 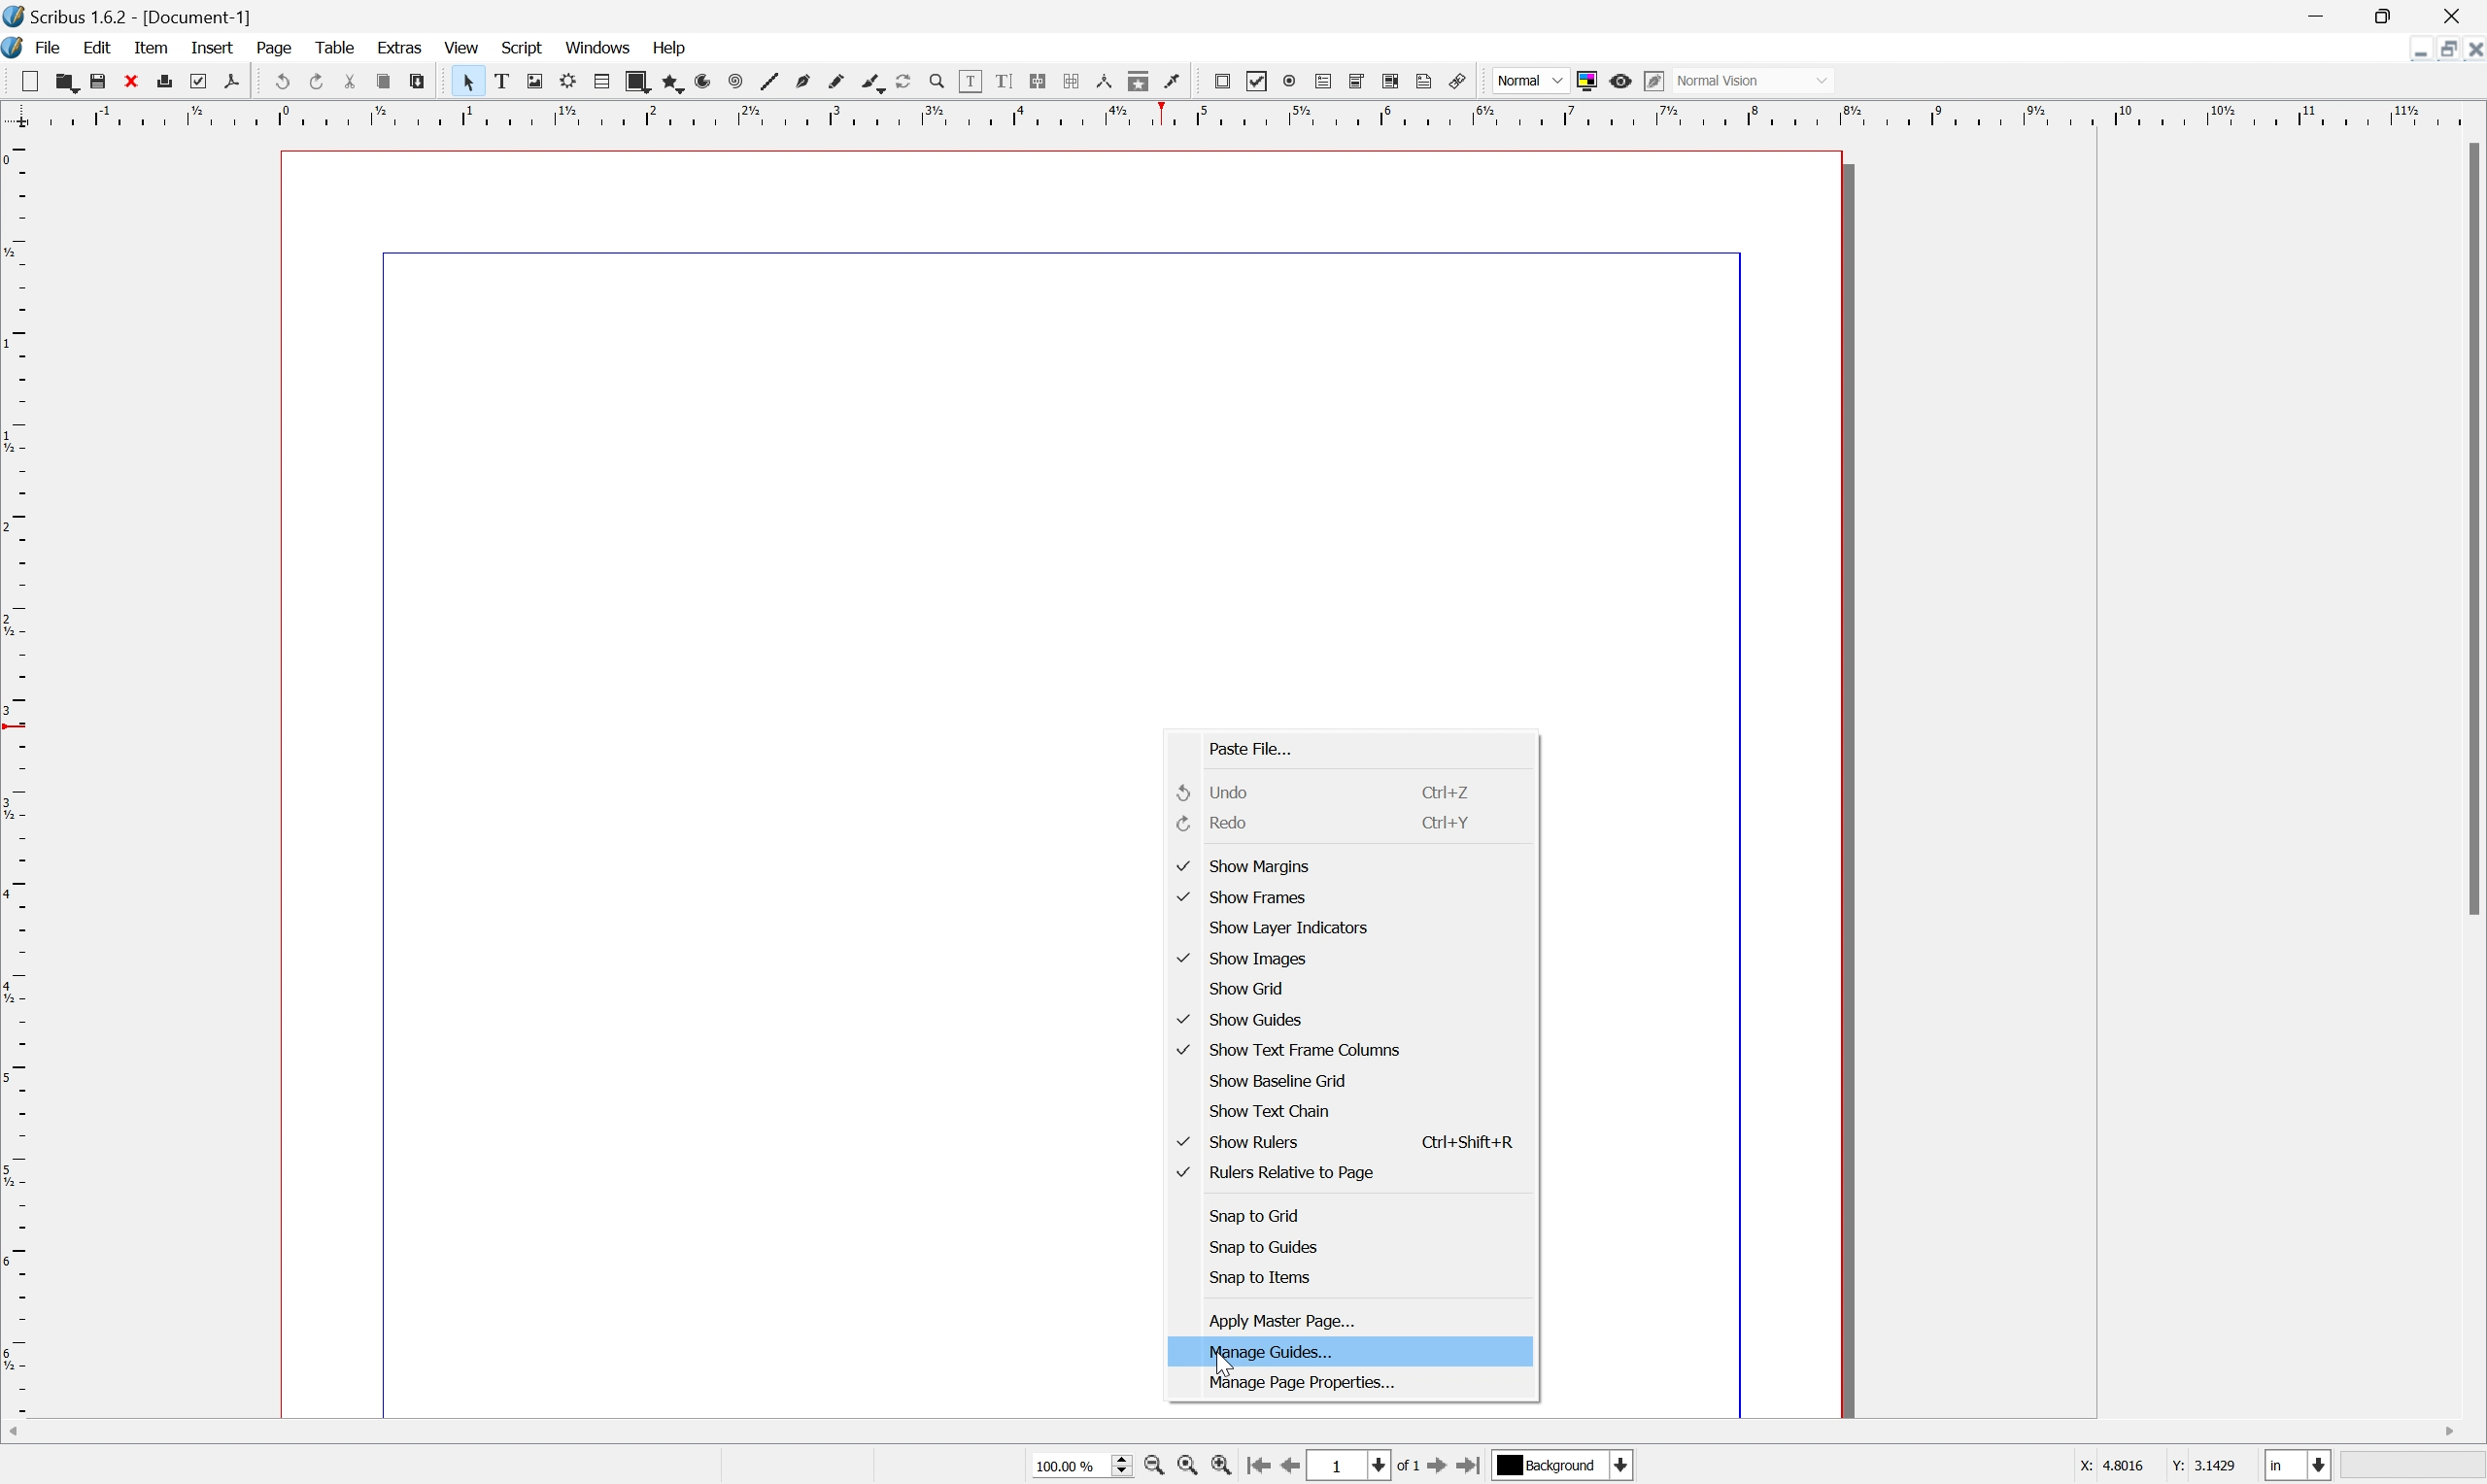 I want to click on pdf list box, so click(x=1391, y=81).